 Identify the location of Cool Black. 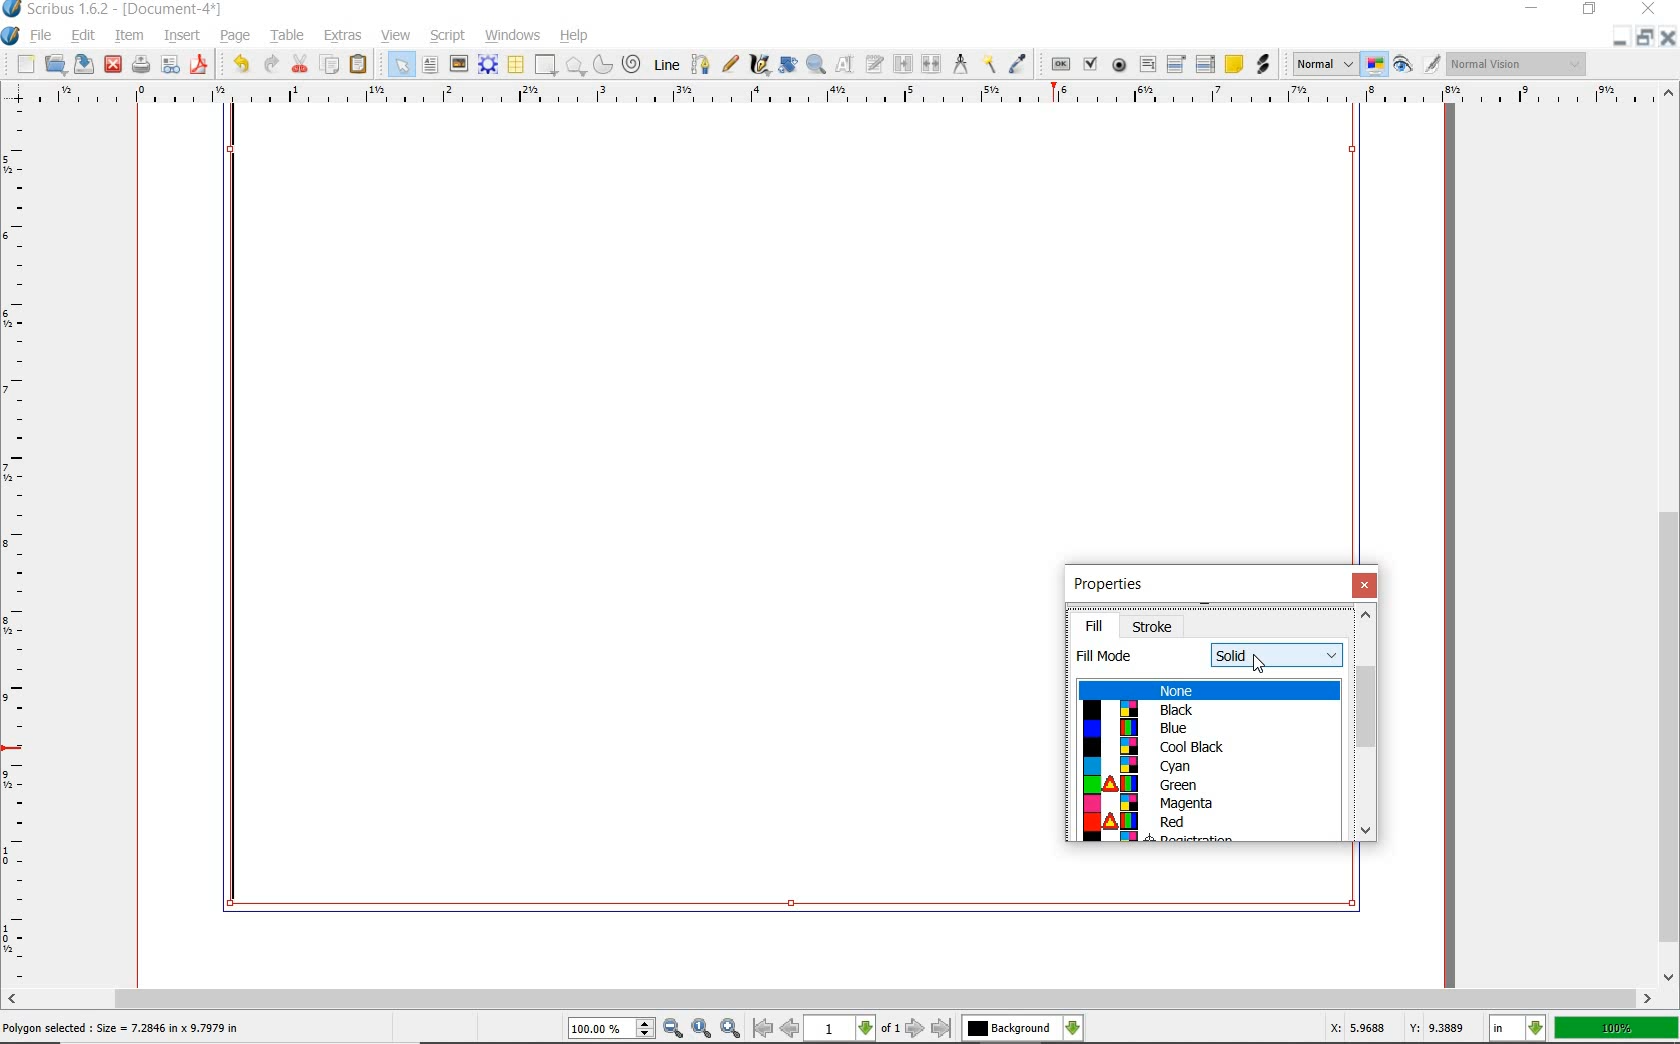
(1206, 747).